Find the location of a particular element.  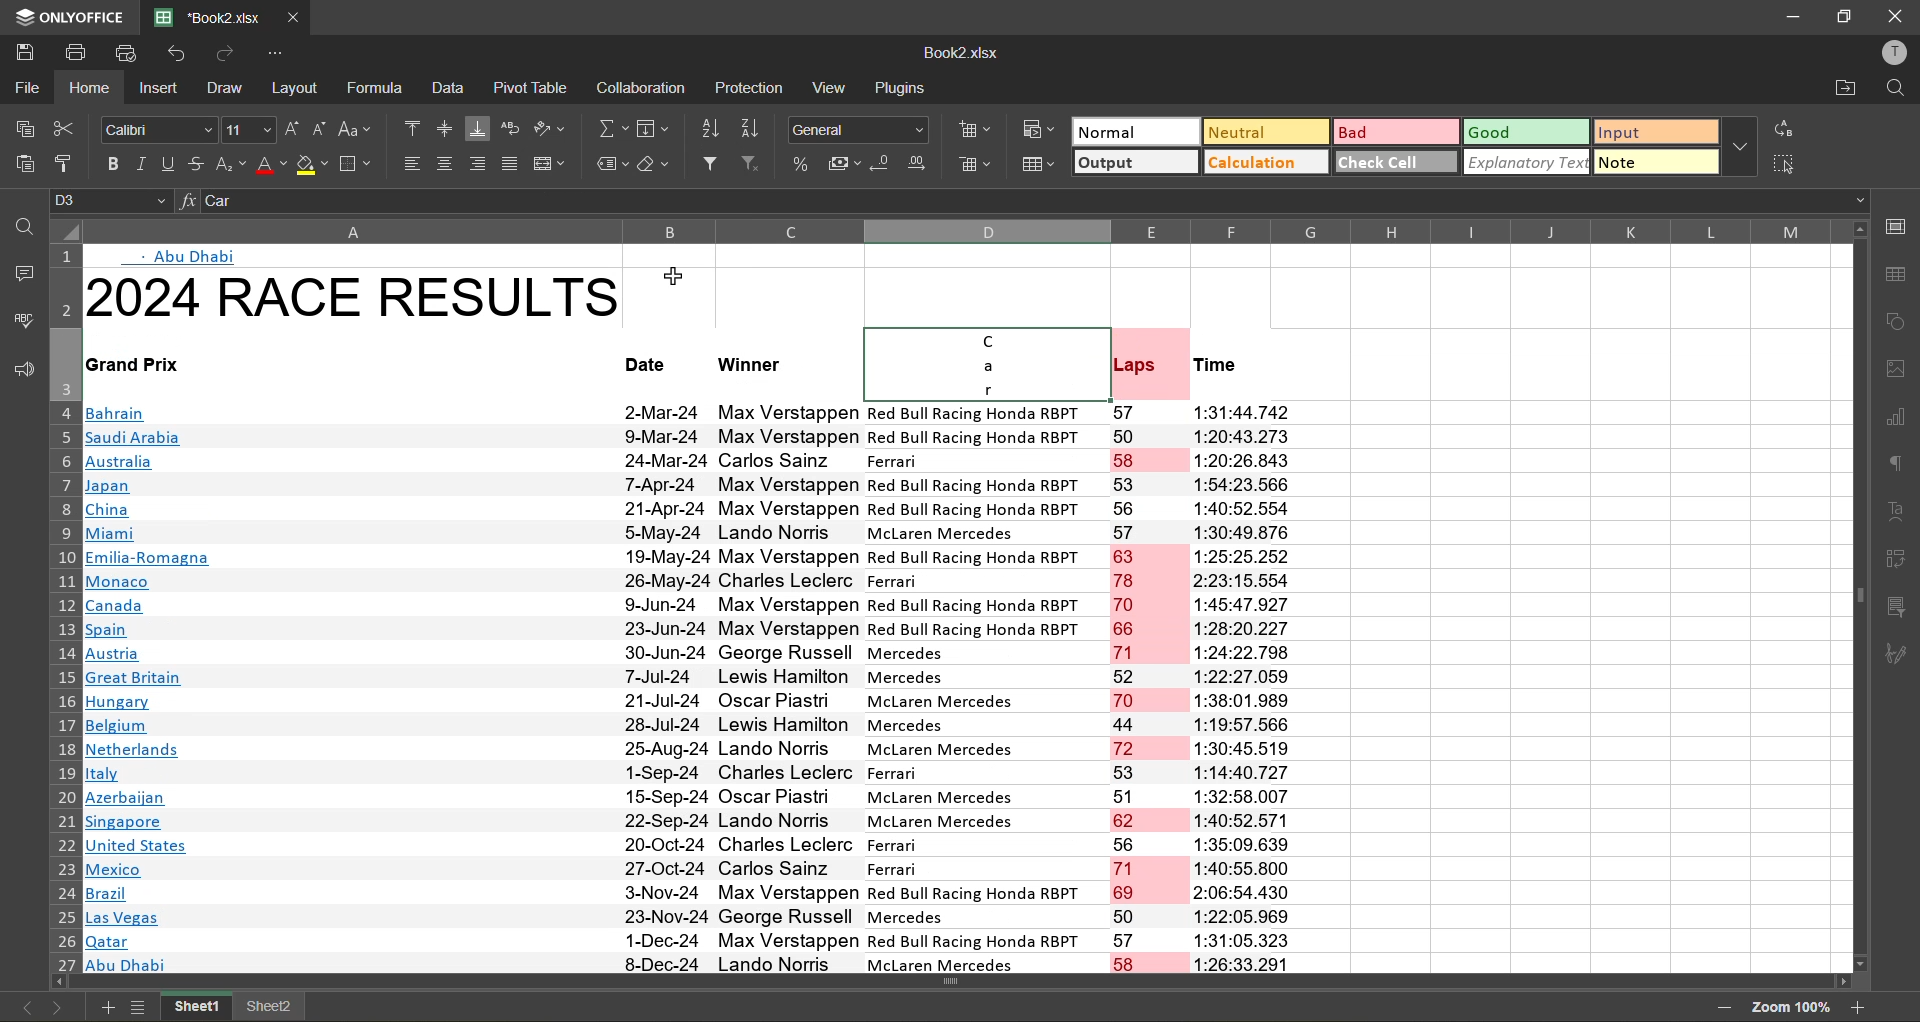

maximize is located at coordinates (1854, 15).